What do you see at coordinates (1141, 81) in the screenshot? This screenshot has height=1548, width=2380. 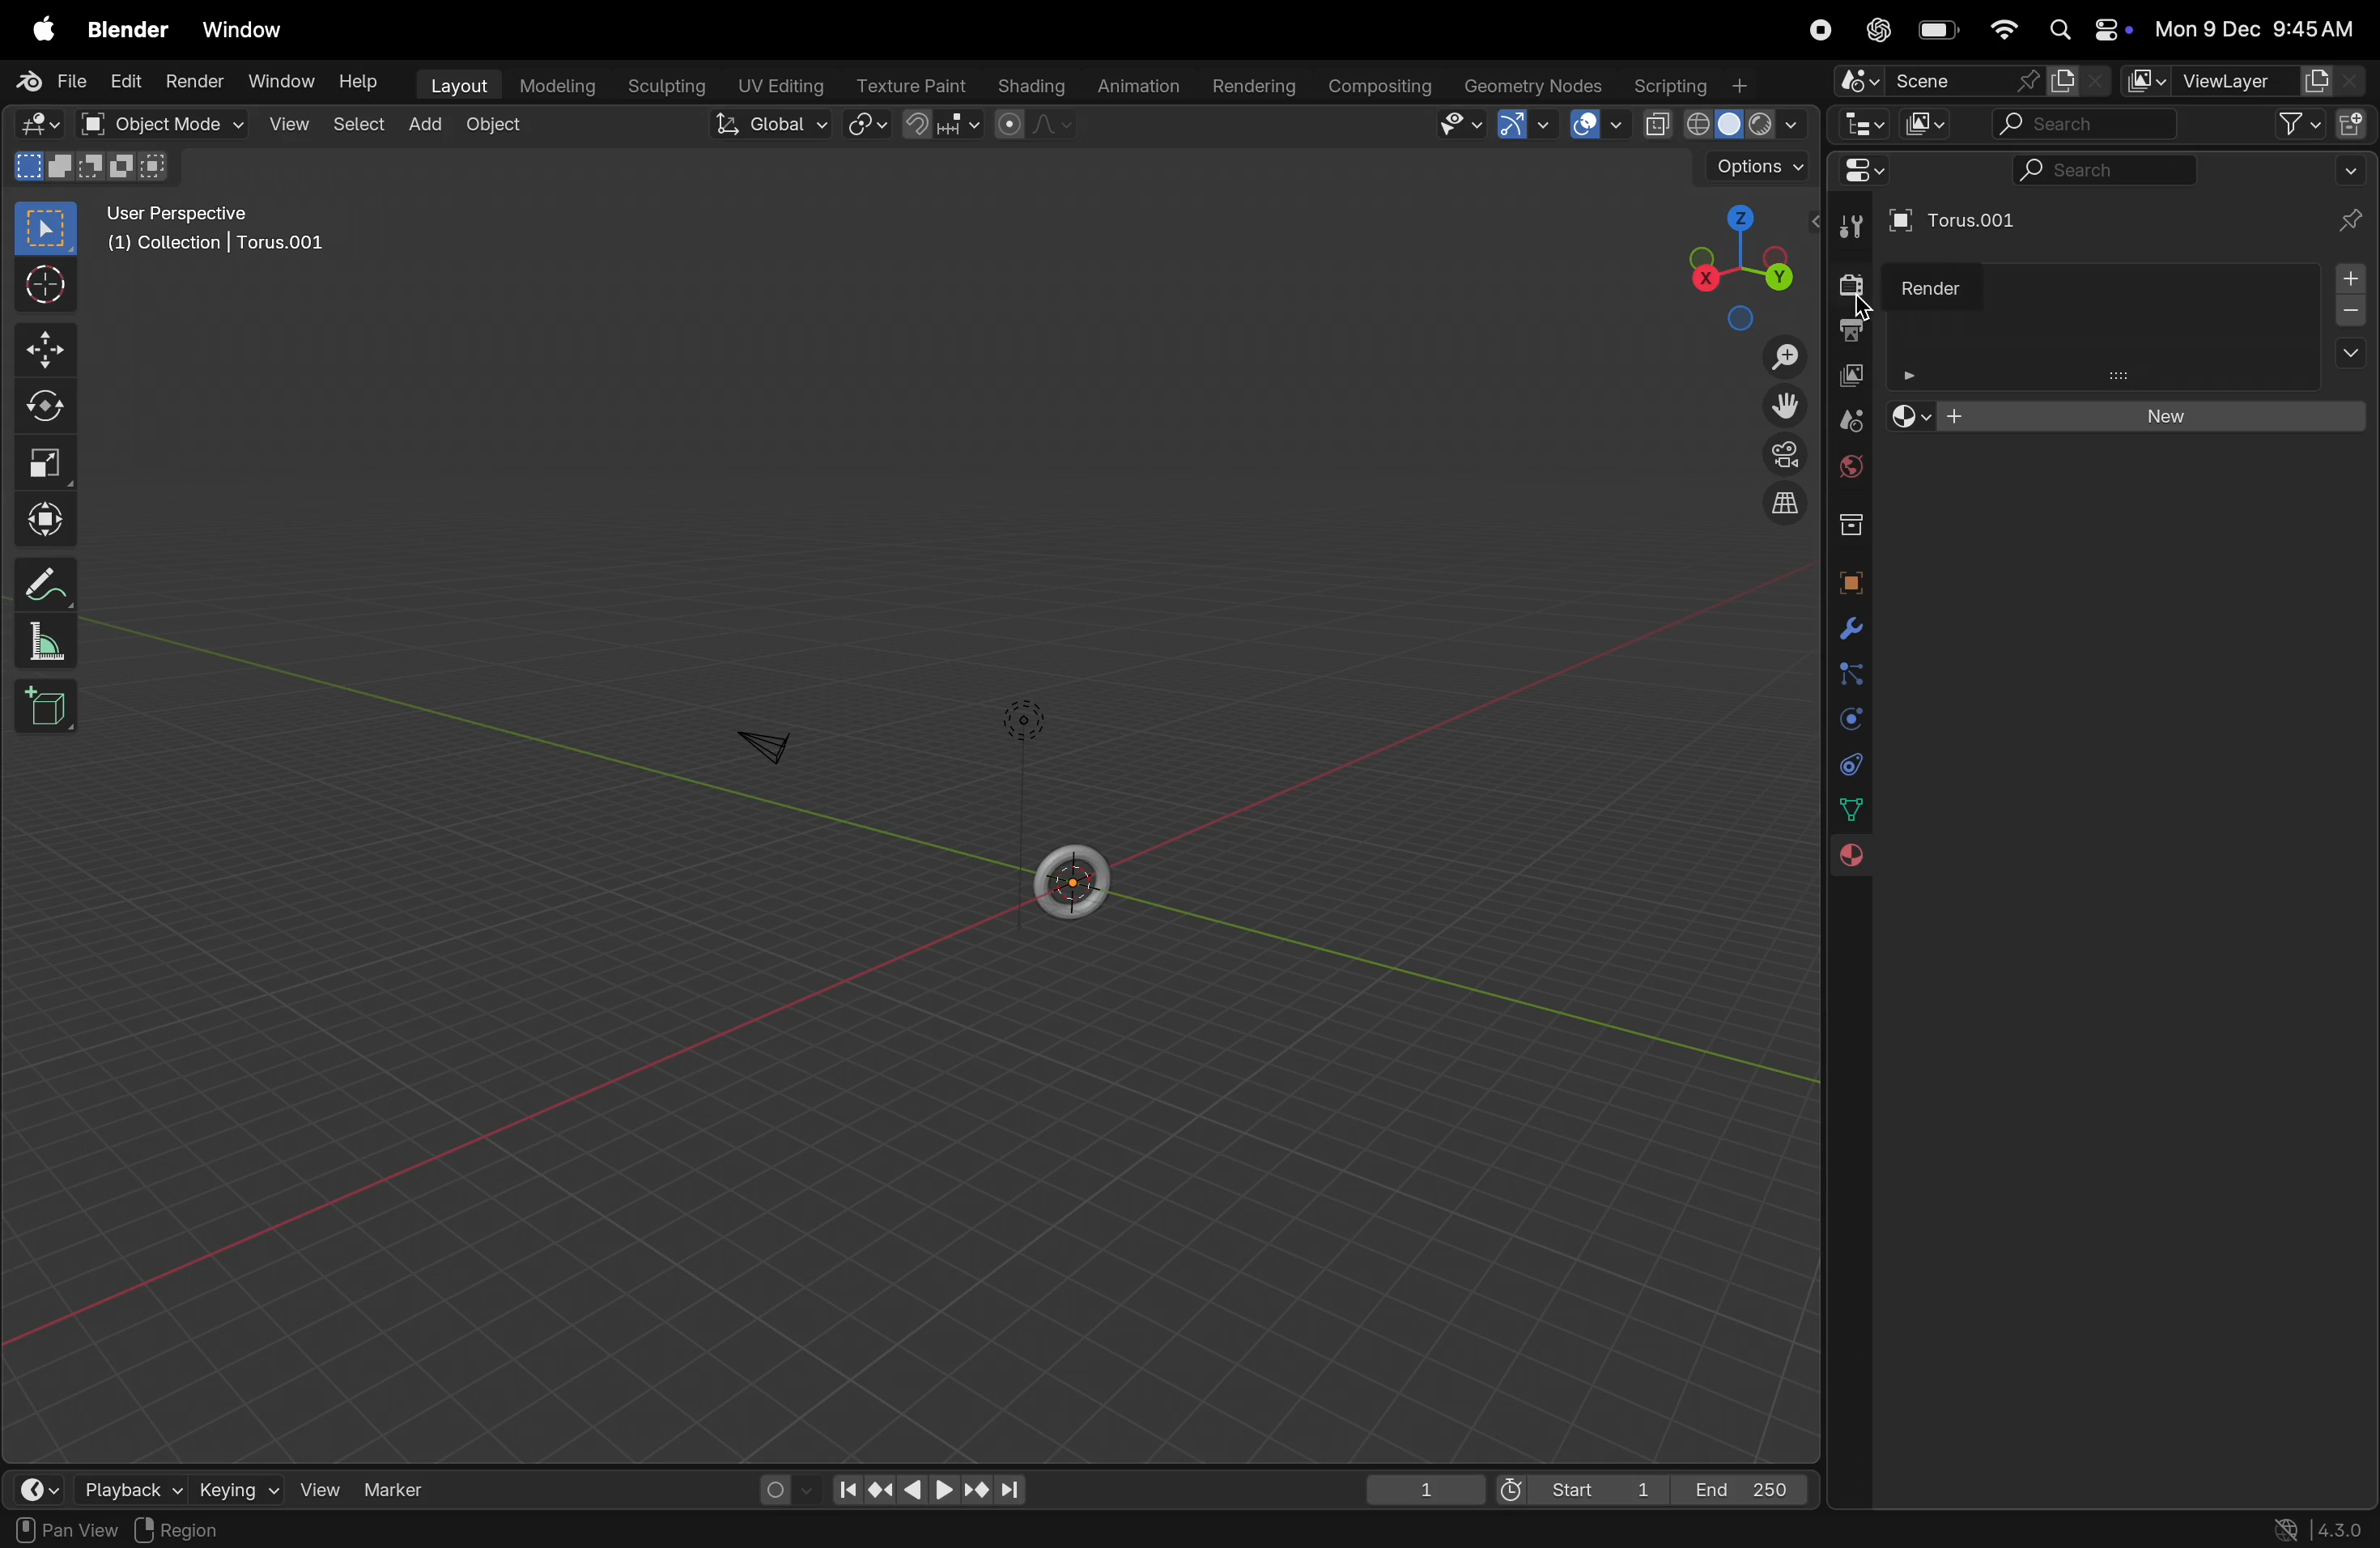 I see `animations` at bounding box center [1141, 81].